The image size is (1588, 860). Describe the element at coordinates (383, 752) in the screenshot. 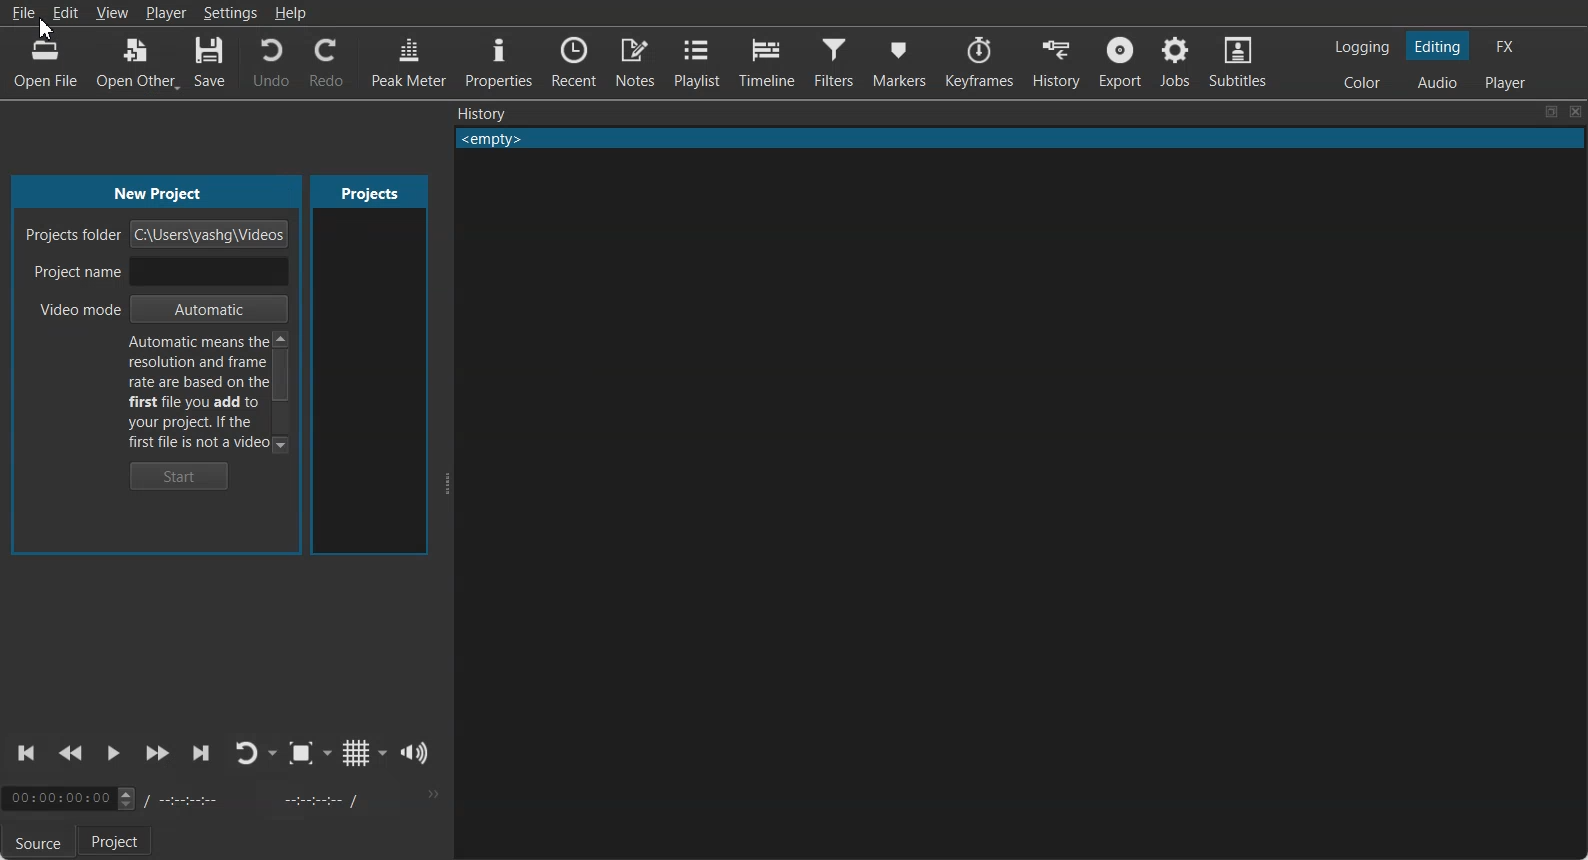

I see `Drop down box` at that location.